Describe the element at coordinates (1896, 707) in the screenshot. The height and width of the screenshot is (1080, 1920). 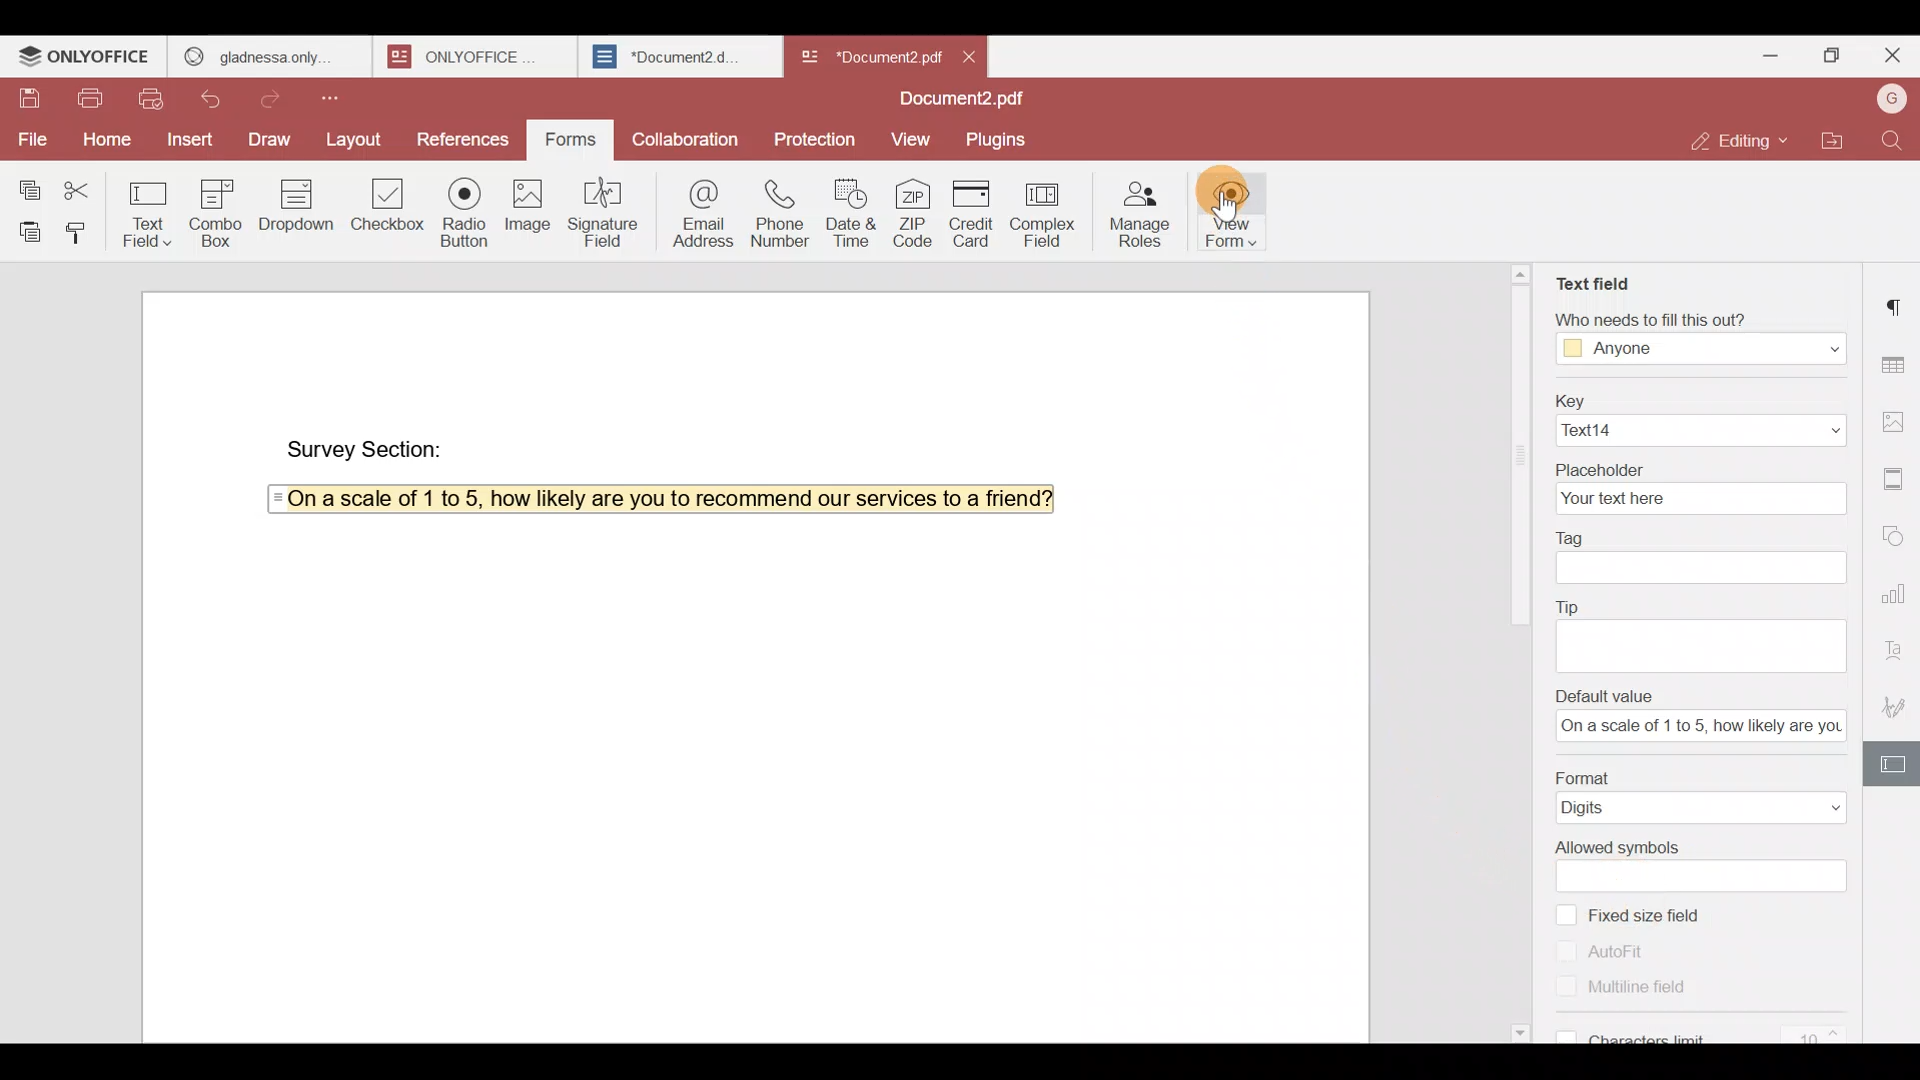
I see `Signature settings` at that location.